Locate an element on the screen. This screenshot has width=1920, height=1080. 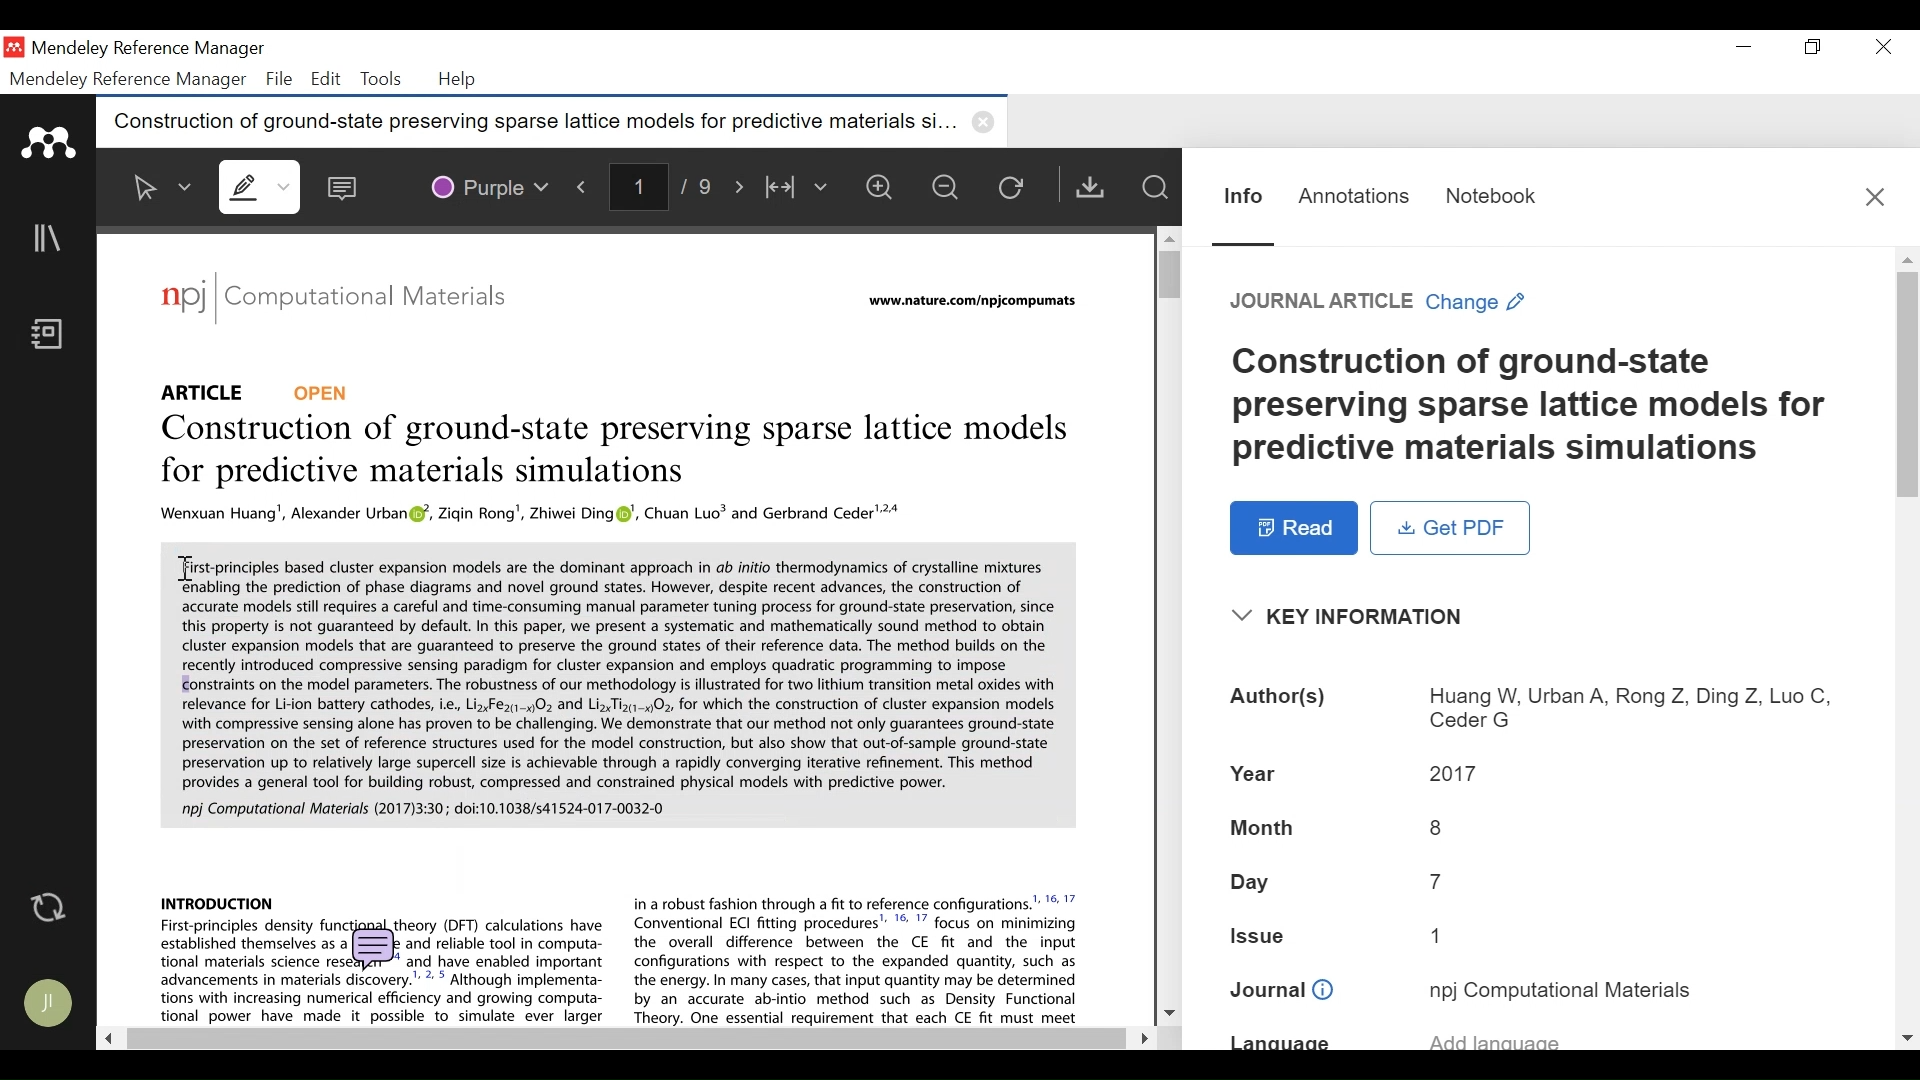
File is located at coordinates (279, 79).